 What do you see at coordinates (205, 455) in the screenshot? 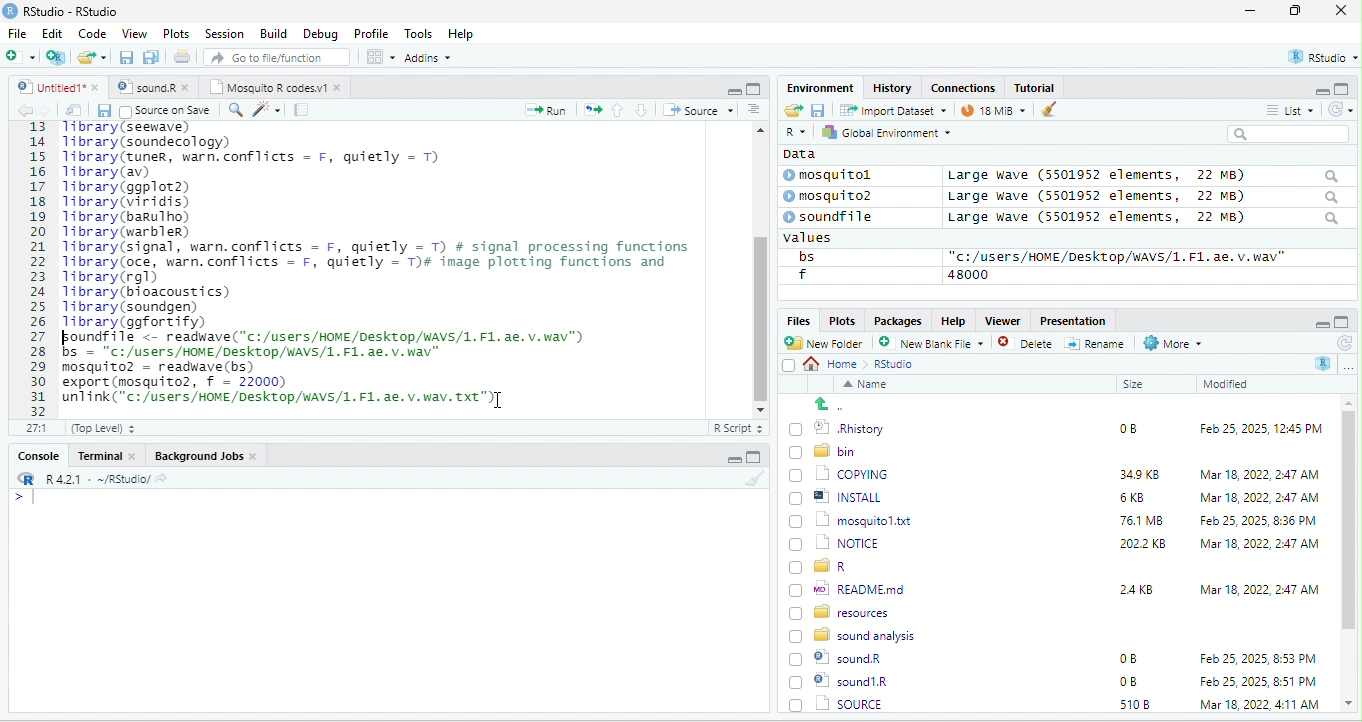
I see `Background Jobs` at bounding box center [205, 455].